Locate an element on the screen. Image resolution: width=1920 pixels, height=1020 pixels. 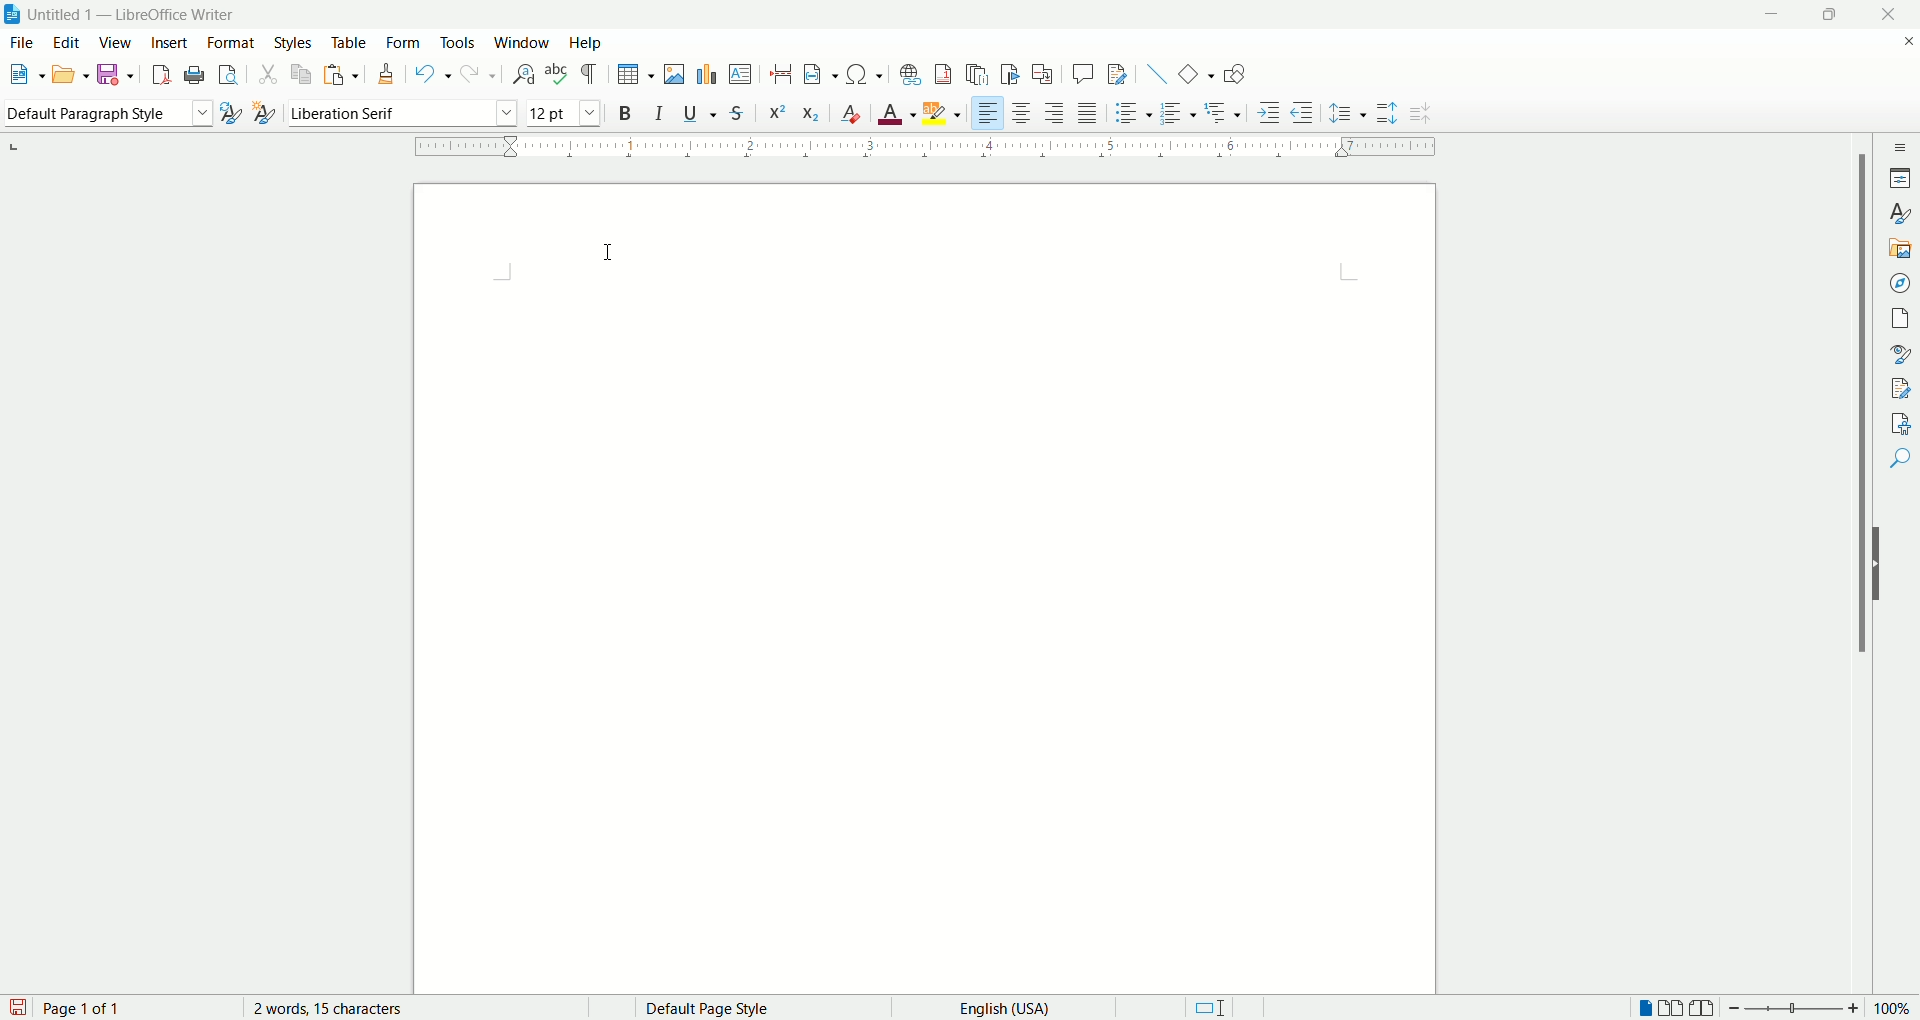
gallery is located at coordinates (1900, 249).